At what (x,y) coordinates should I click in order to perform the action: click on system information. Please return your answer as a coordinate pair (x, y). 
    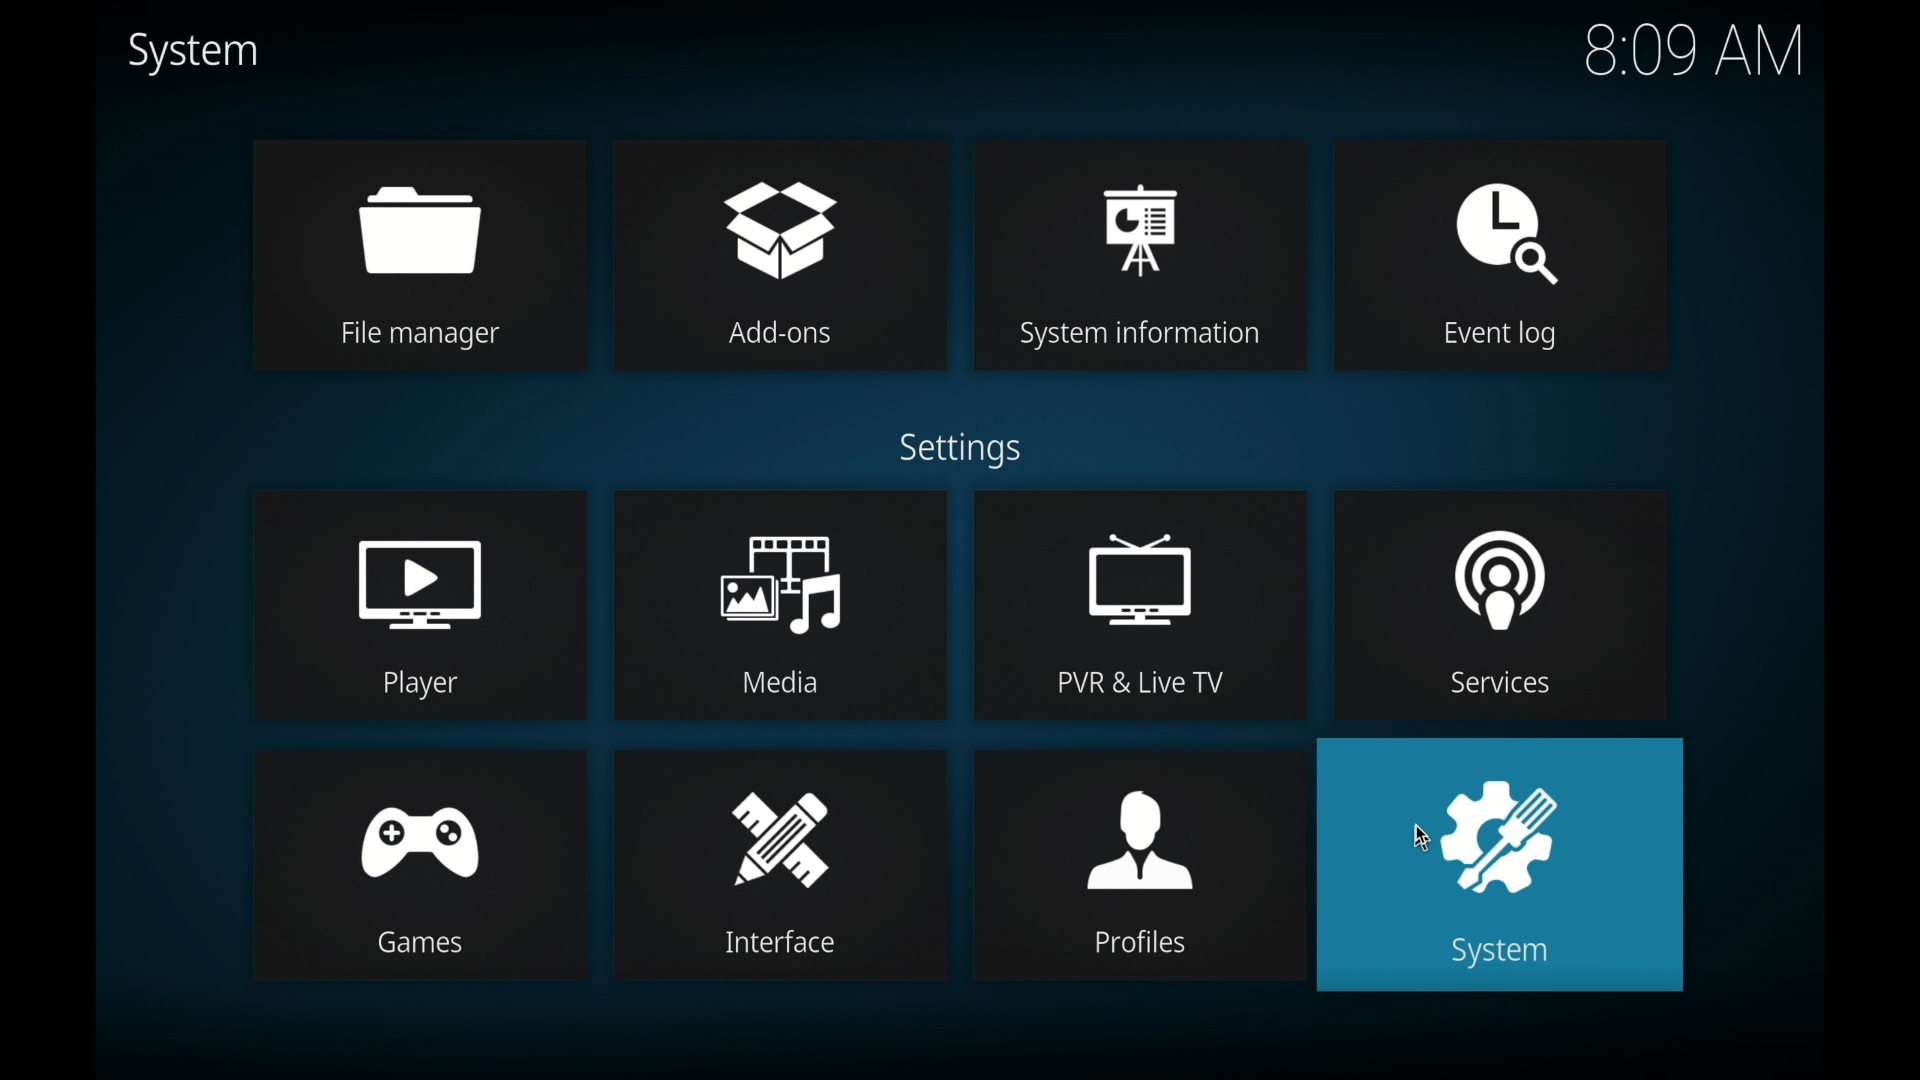
    Looking at the image, I should click on (1141, 252).